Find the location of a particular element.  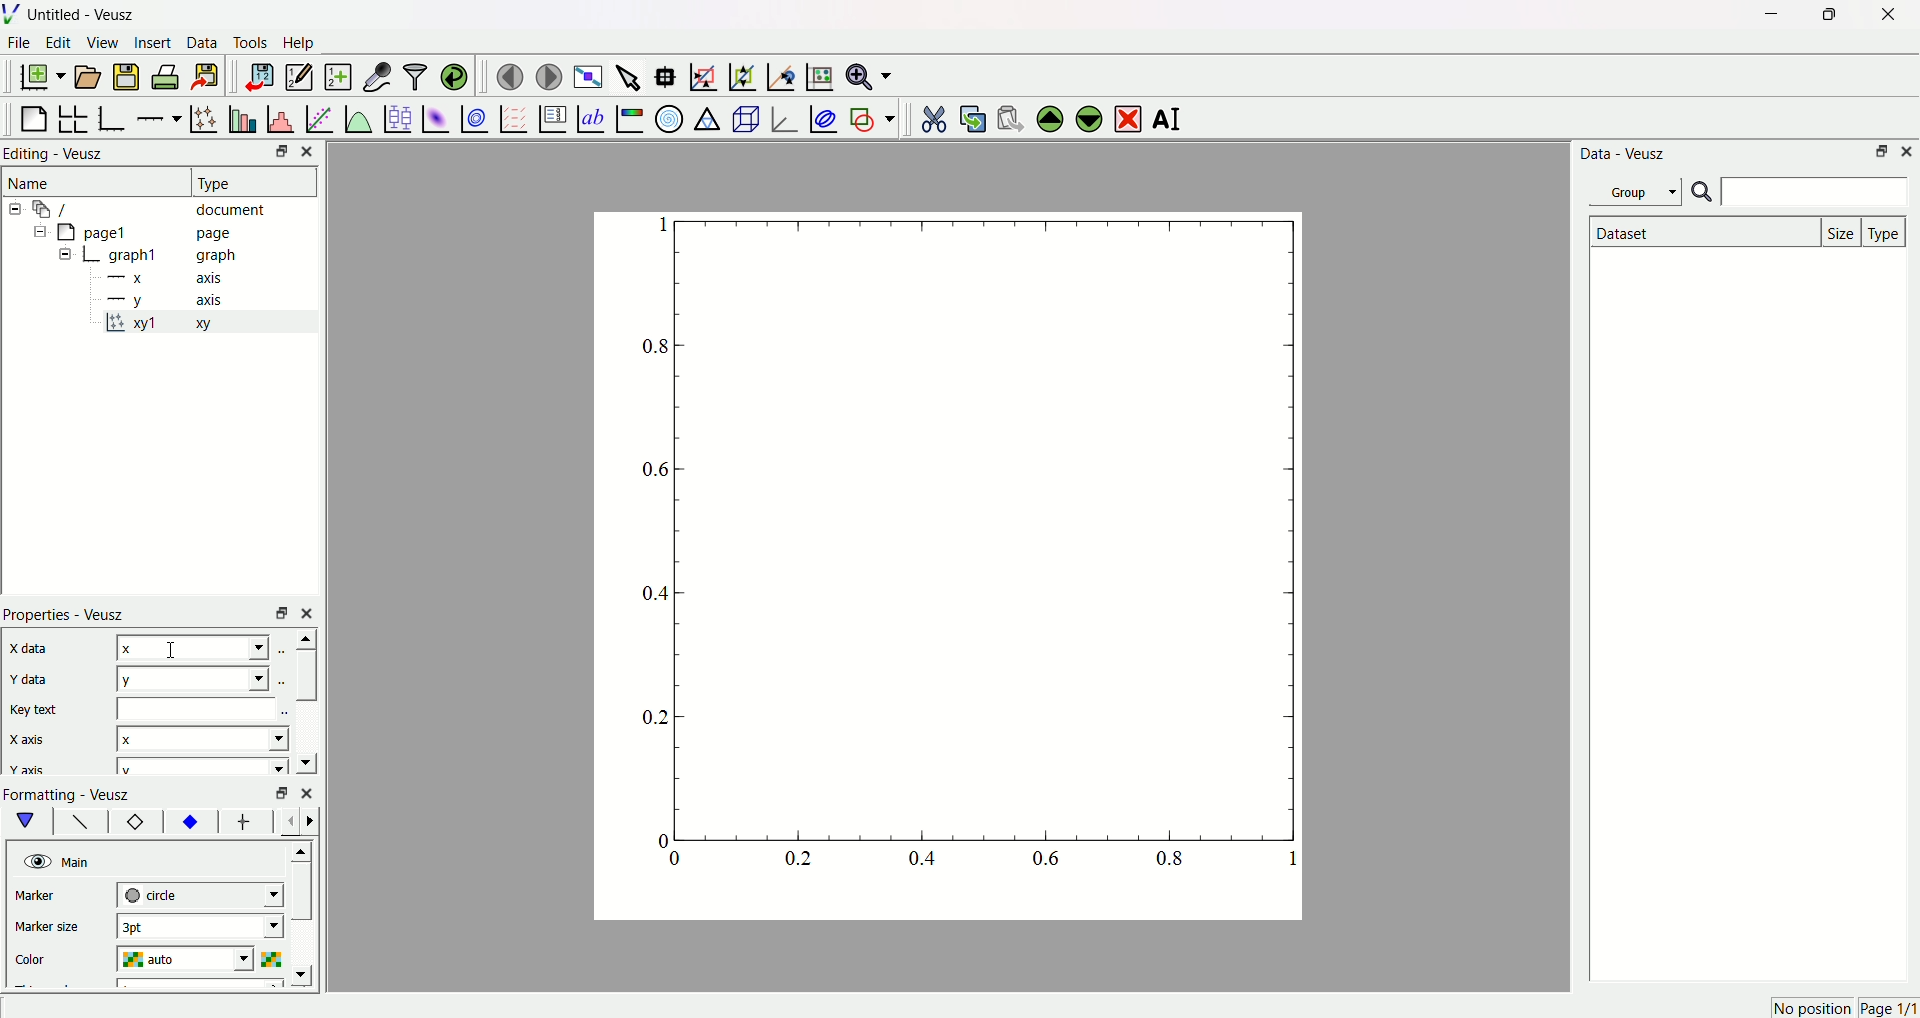

move to previous page is located at coordinates (509, 76).